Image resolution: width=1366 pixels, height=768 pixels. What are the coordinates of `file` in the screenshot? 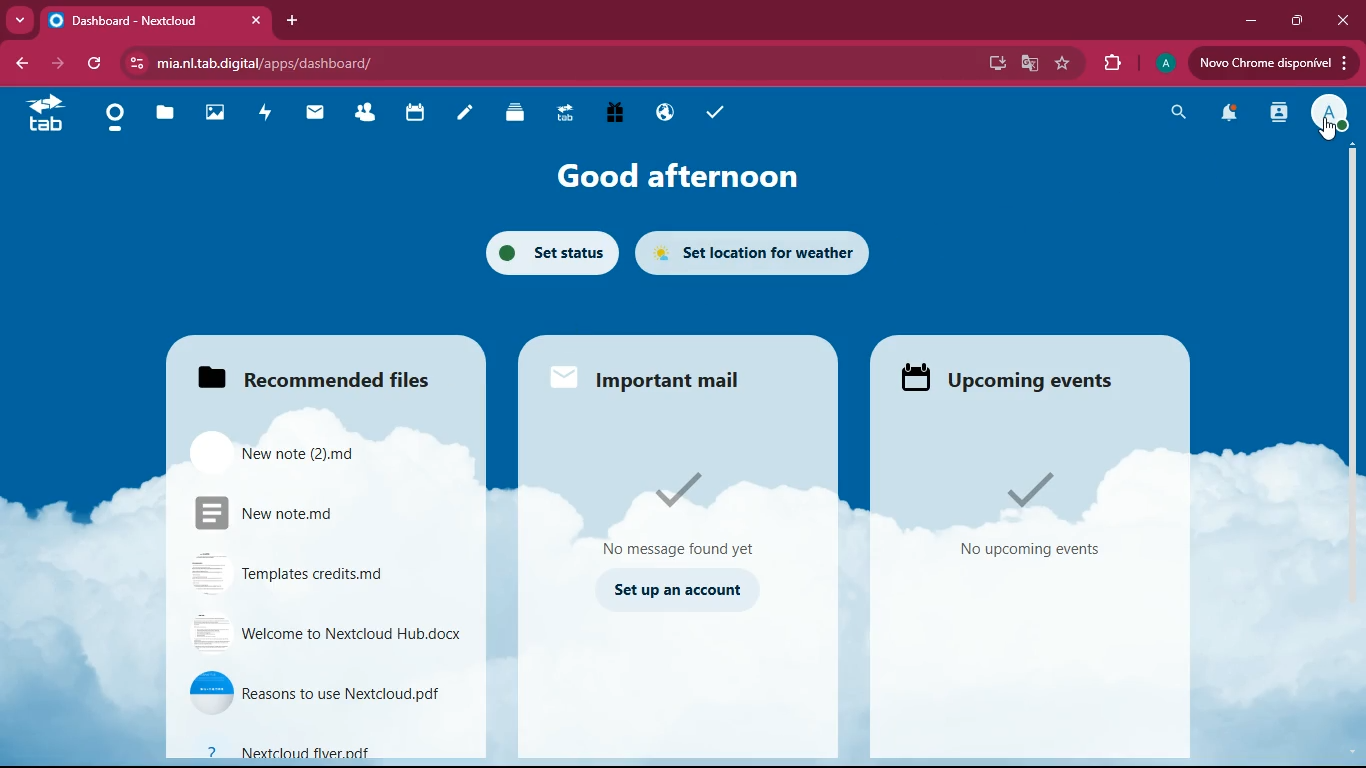 It's located at (329, 694).